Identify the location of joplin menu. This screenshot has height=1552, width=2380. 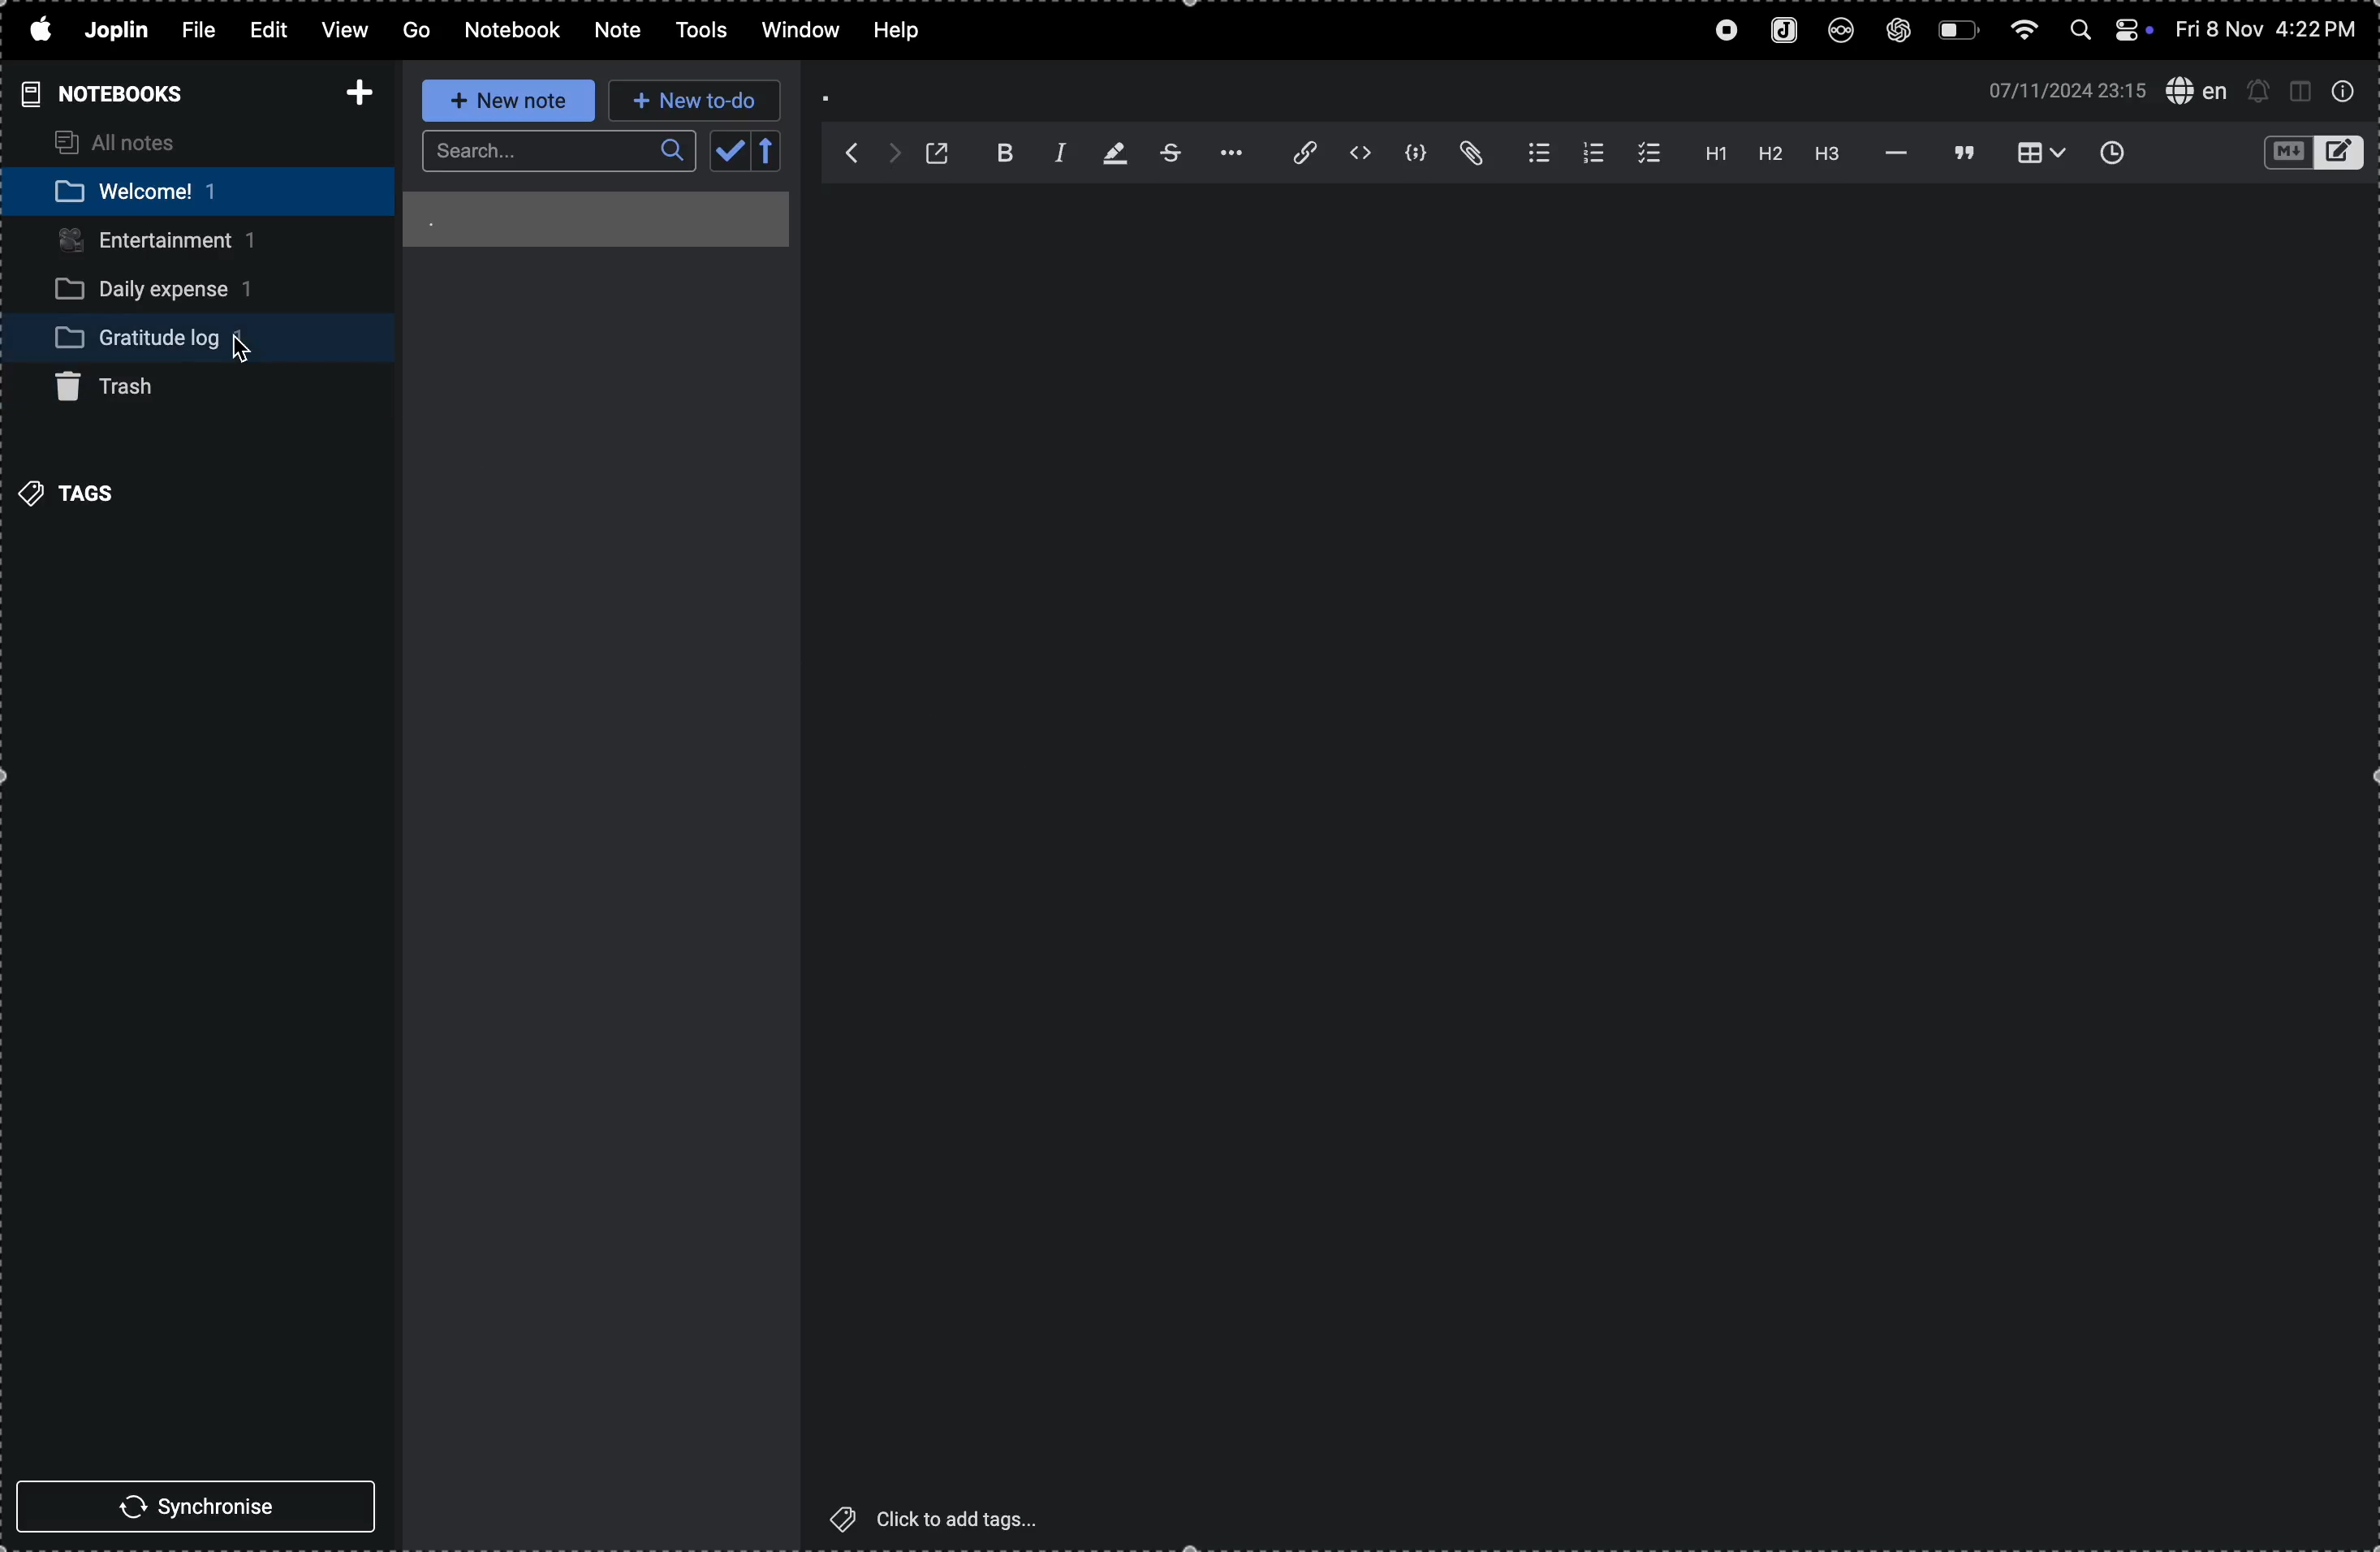
(114, 31).